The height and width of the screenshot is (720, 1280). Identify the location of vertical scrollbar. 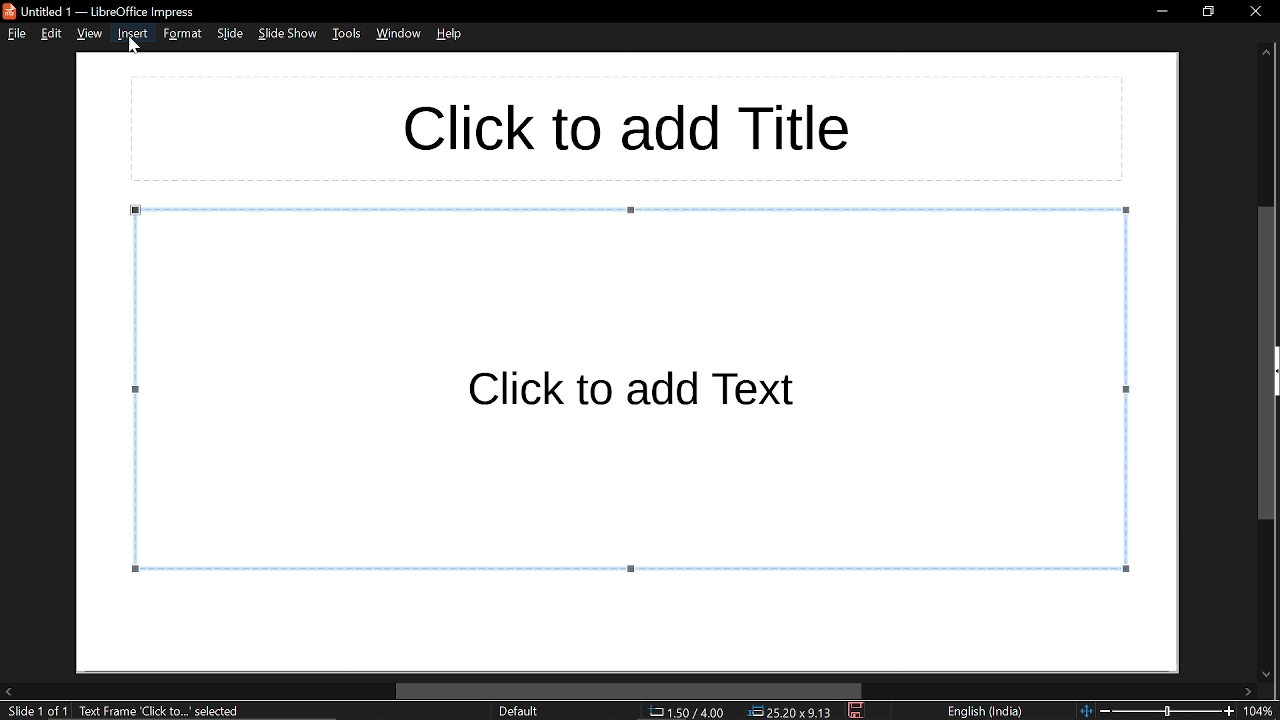
(1270, 361).